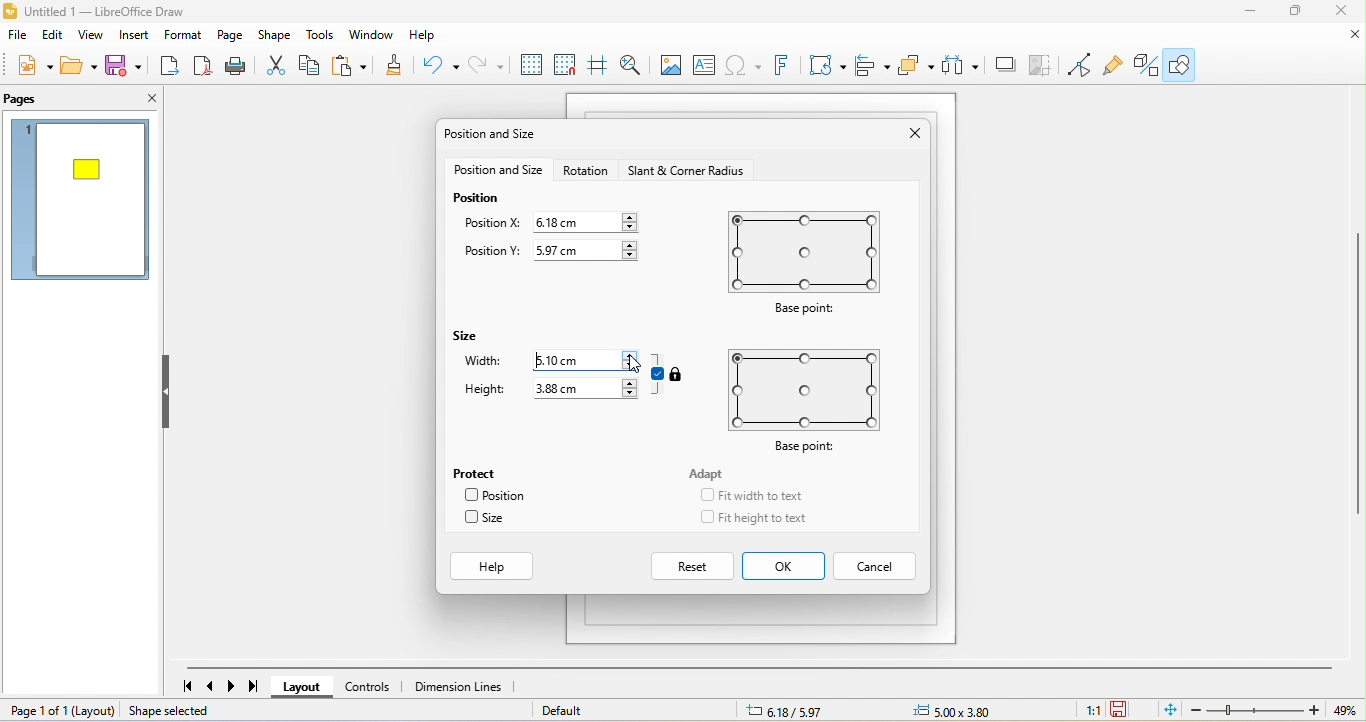  I want to click on size, so click(486, 521).